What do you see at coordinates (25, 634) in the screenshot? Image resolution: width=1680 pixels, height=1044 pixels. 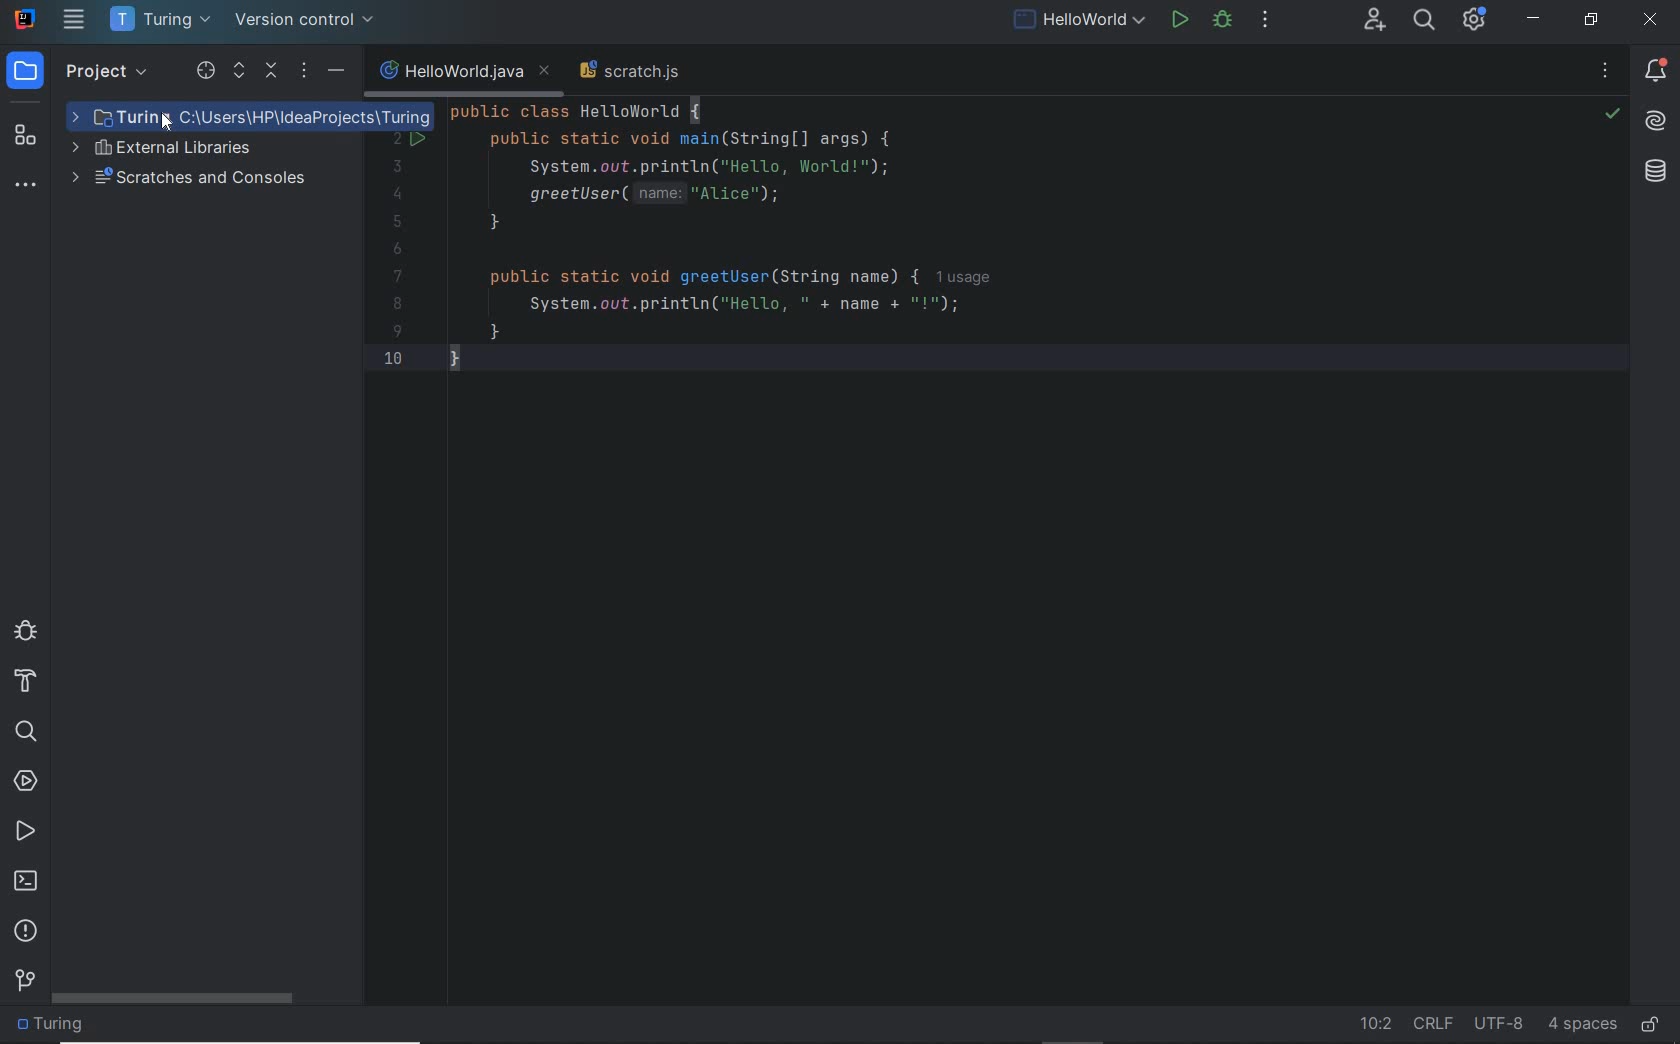 I see `debug` at bounding box center [25, 634].